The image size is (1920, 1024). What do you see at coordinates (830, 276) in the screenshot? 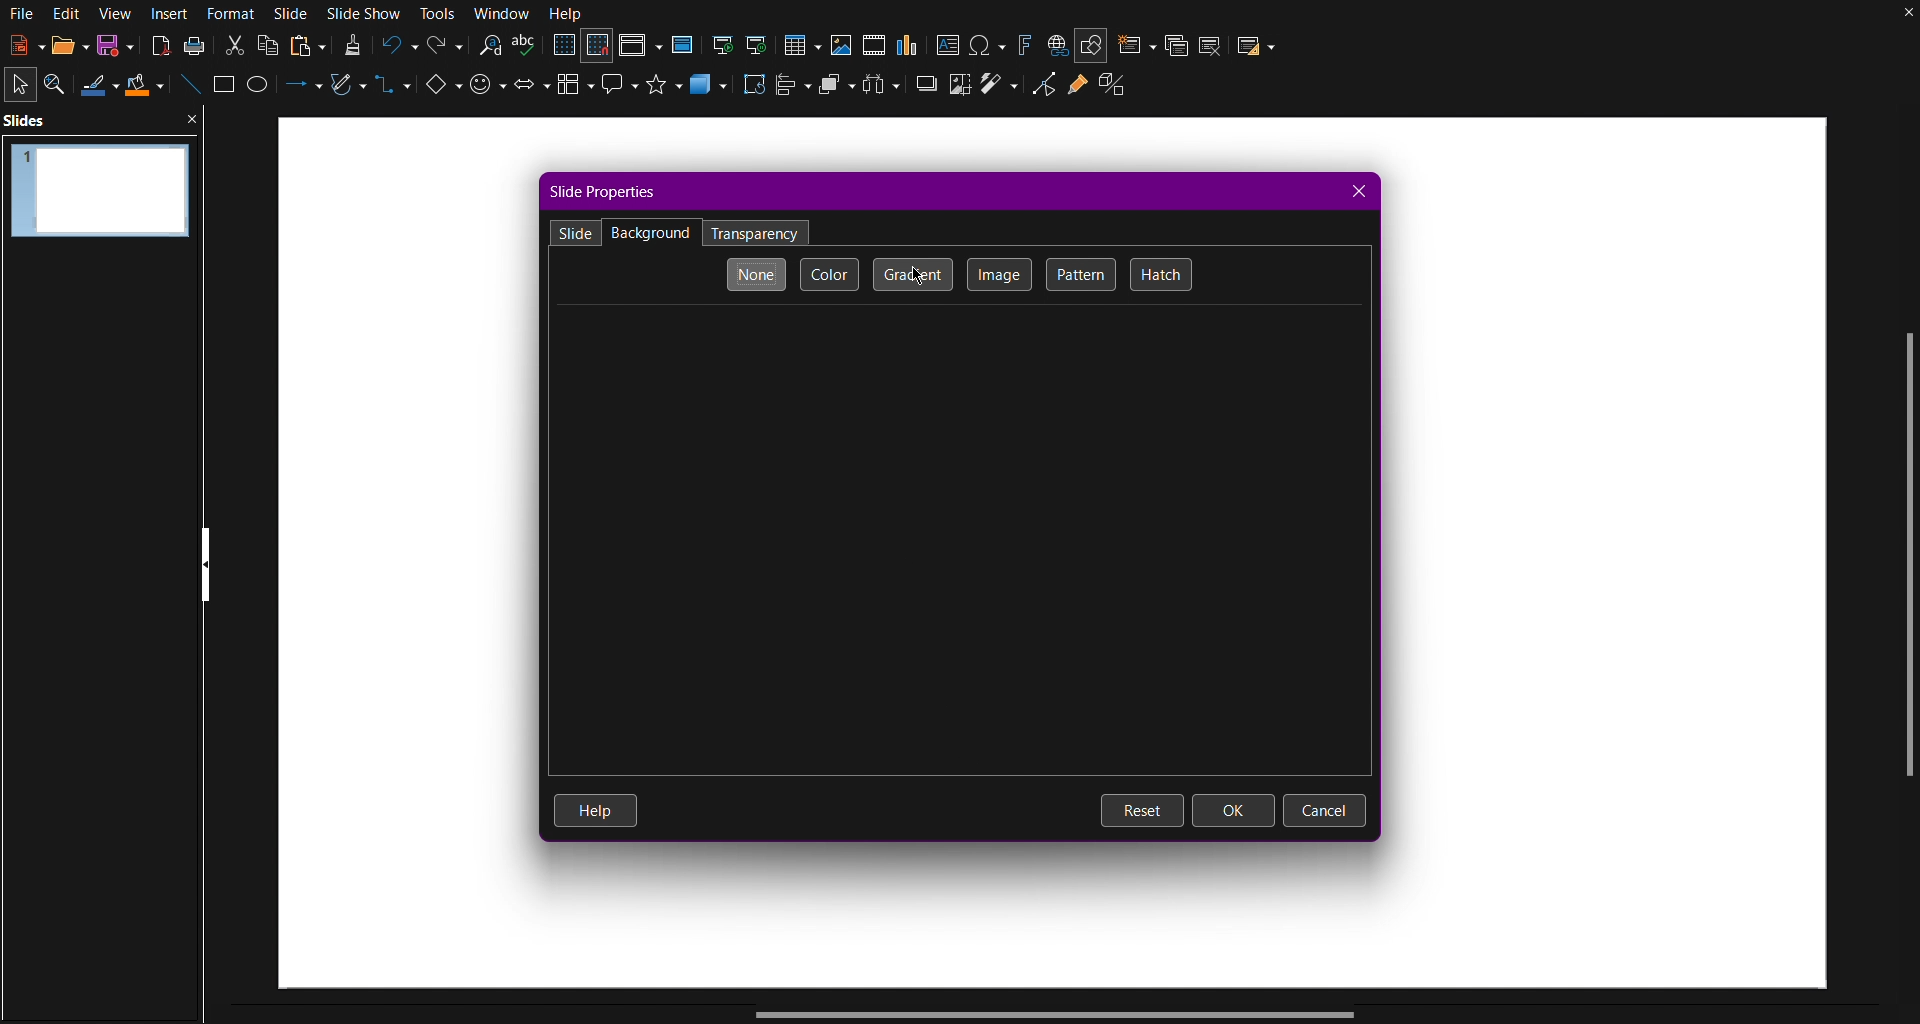
I see `Color` at bounding box center [830, 276].